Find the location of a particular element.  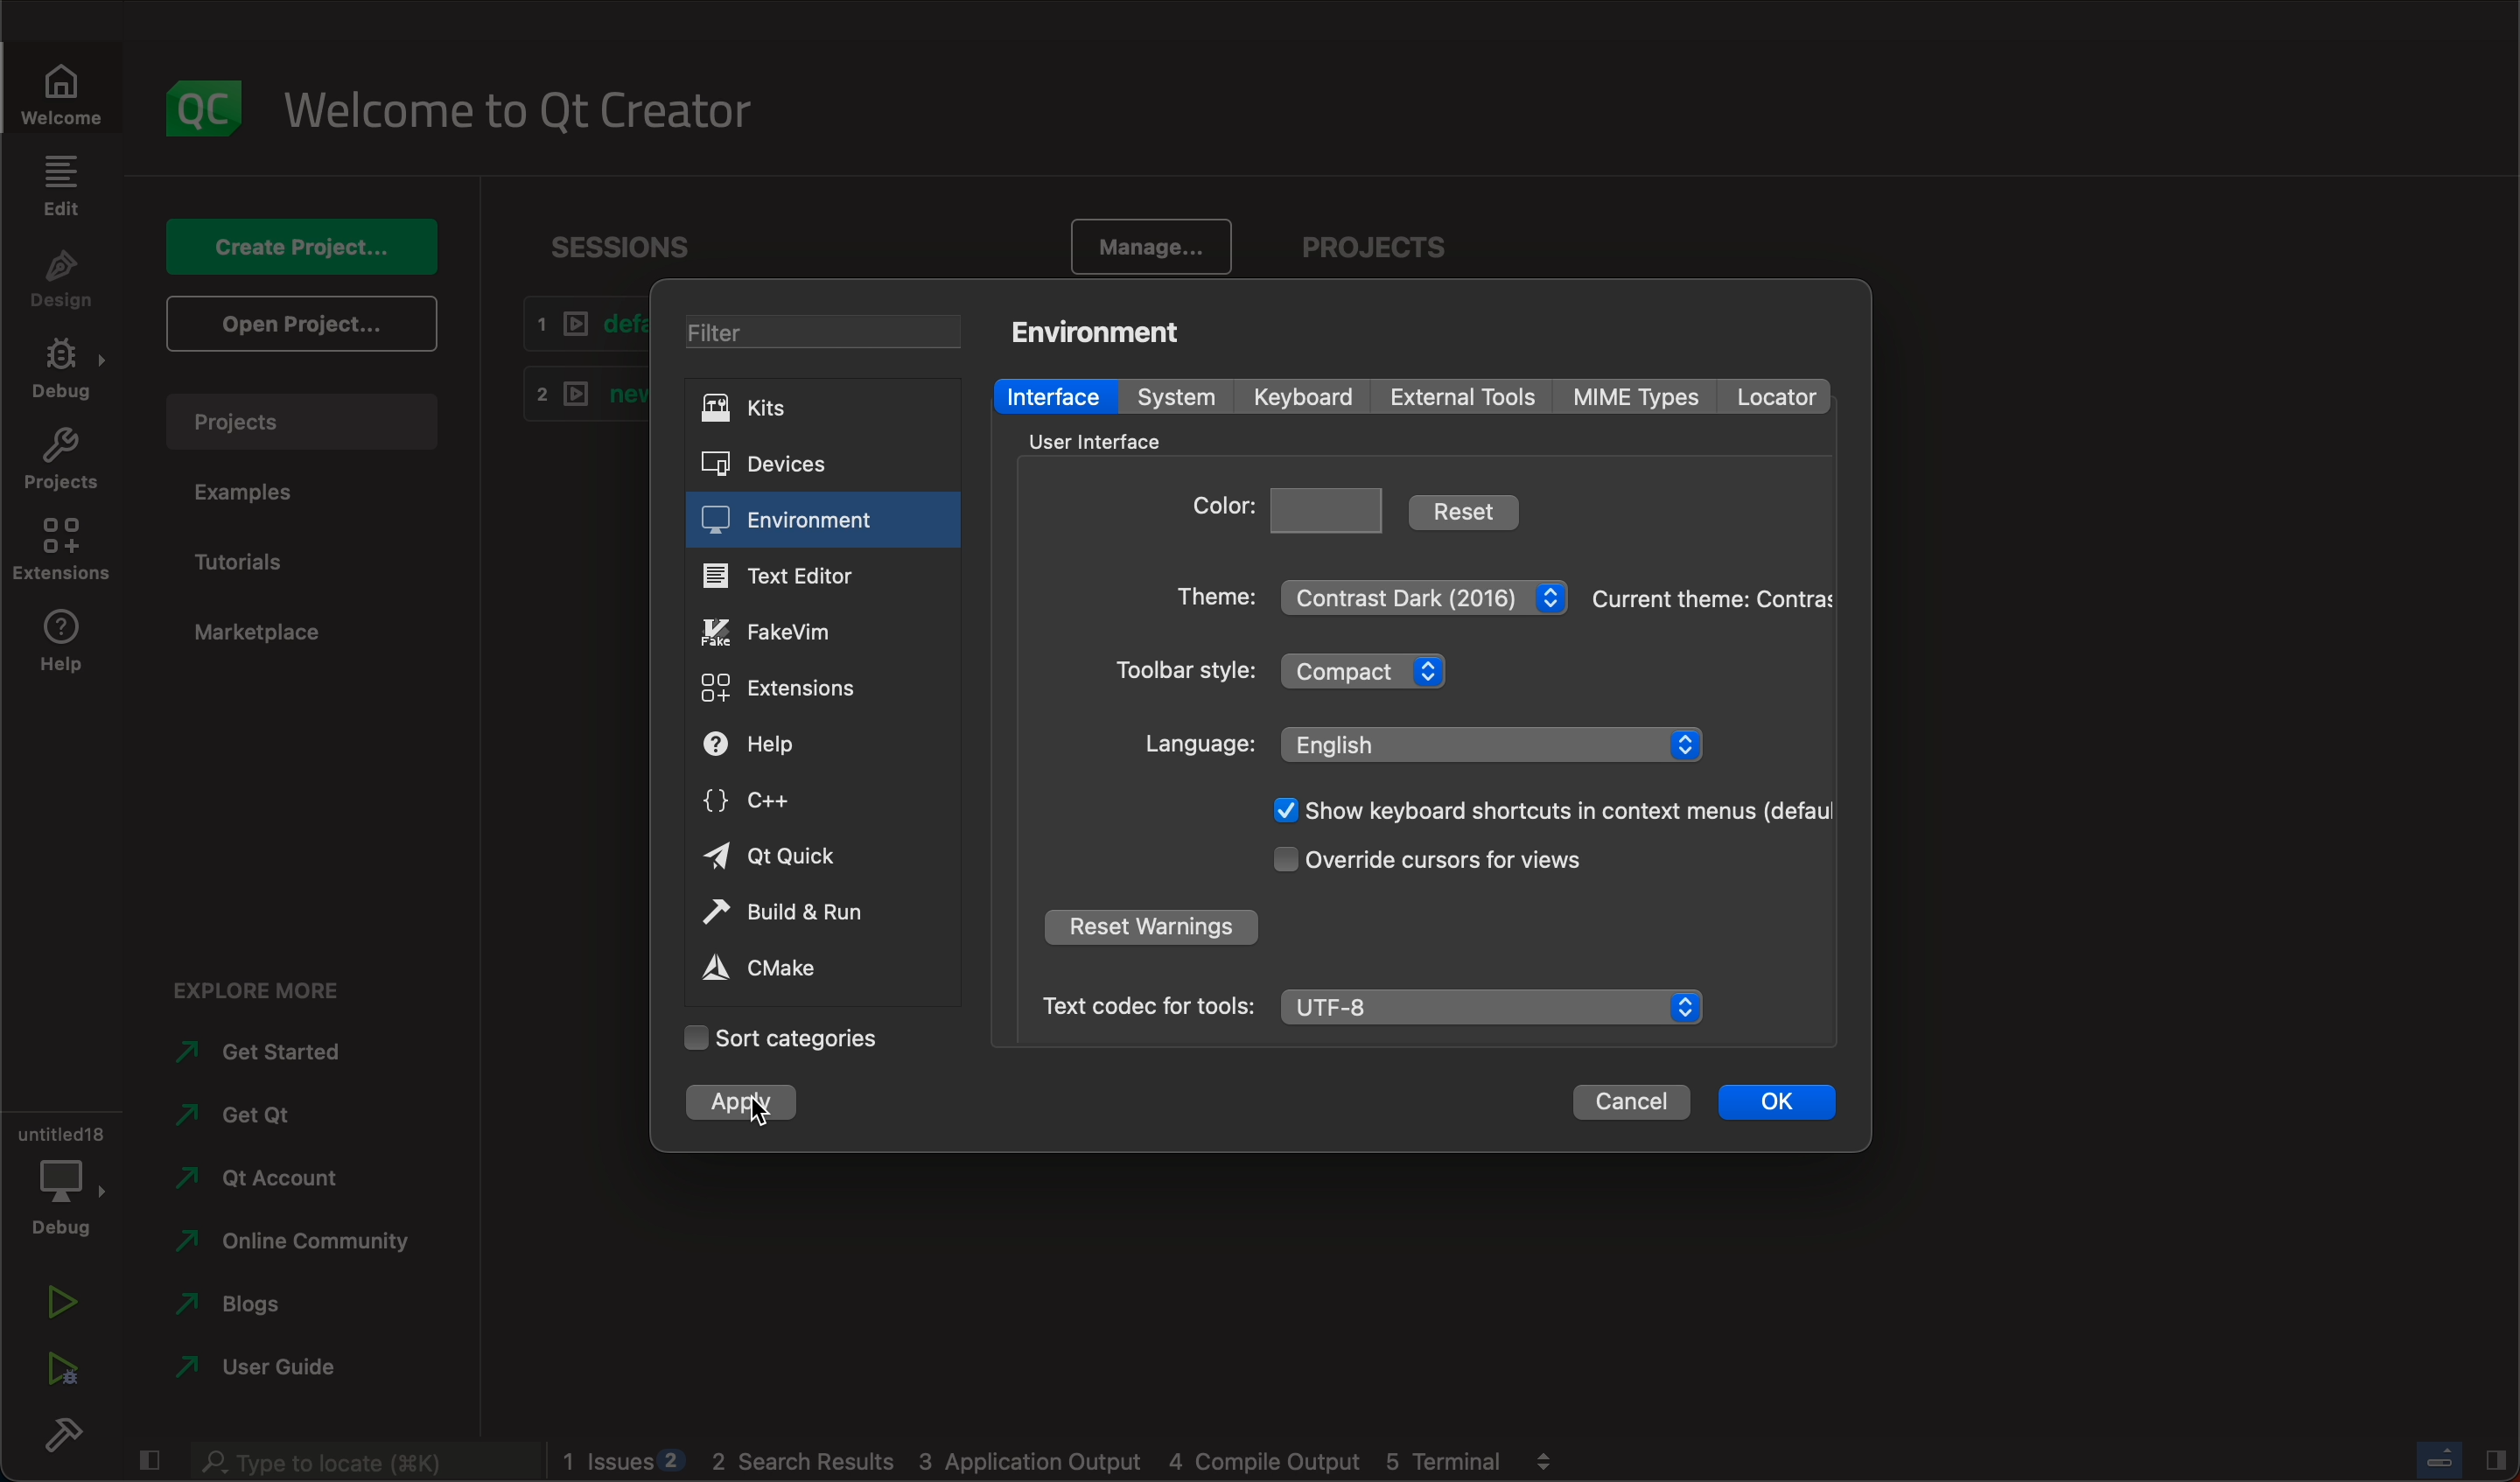

filter is located at coordinates (823, 336).